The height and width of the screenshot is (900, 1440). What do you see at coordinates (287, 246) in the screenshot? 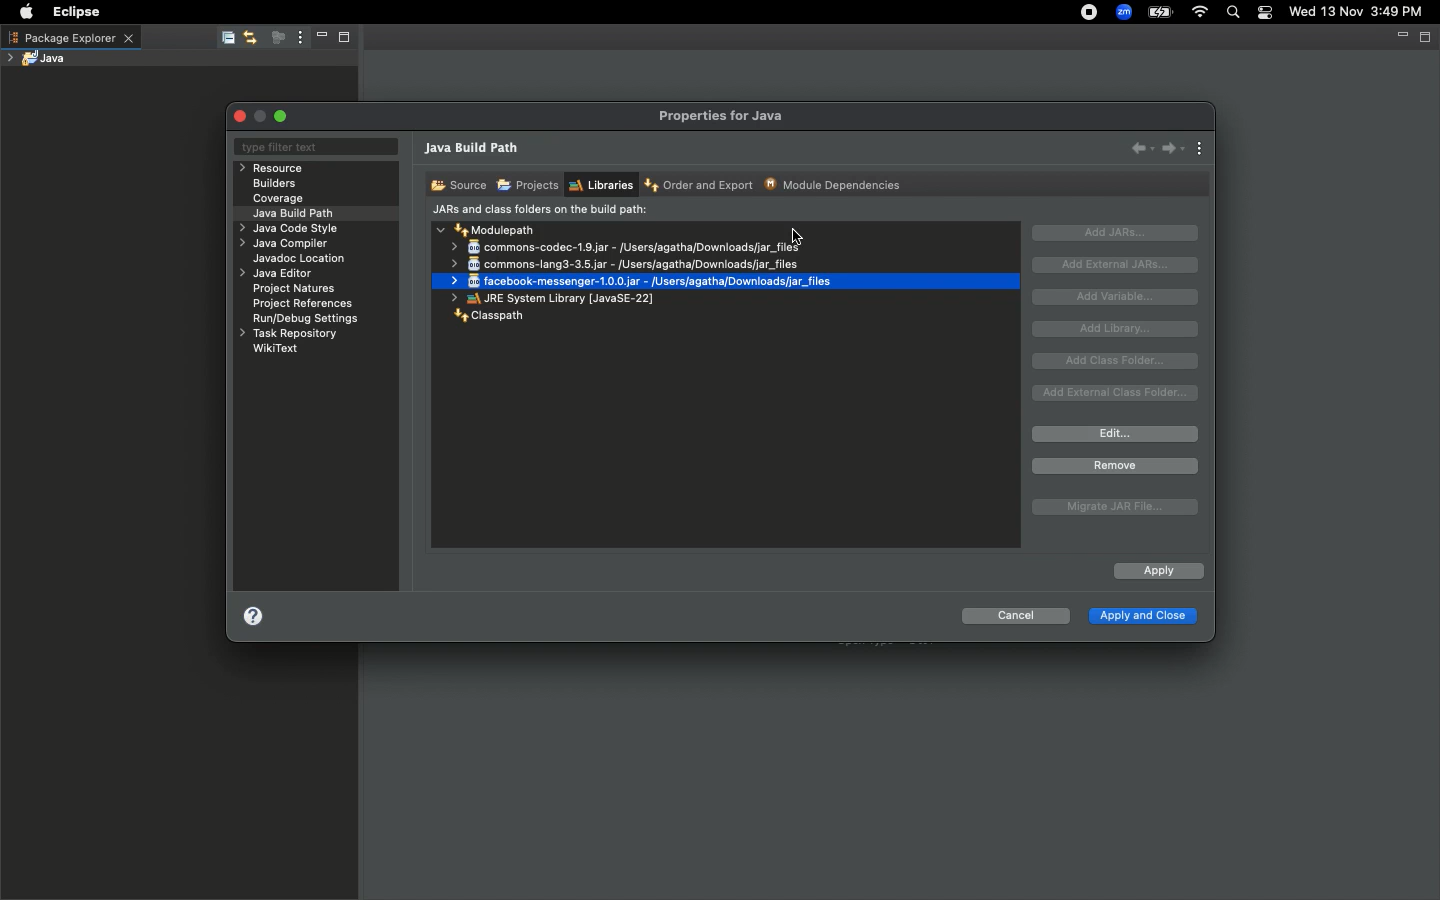
I see `Java compiler` at bounding box center [287, 246].